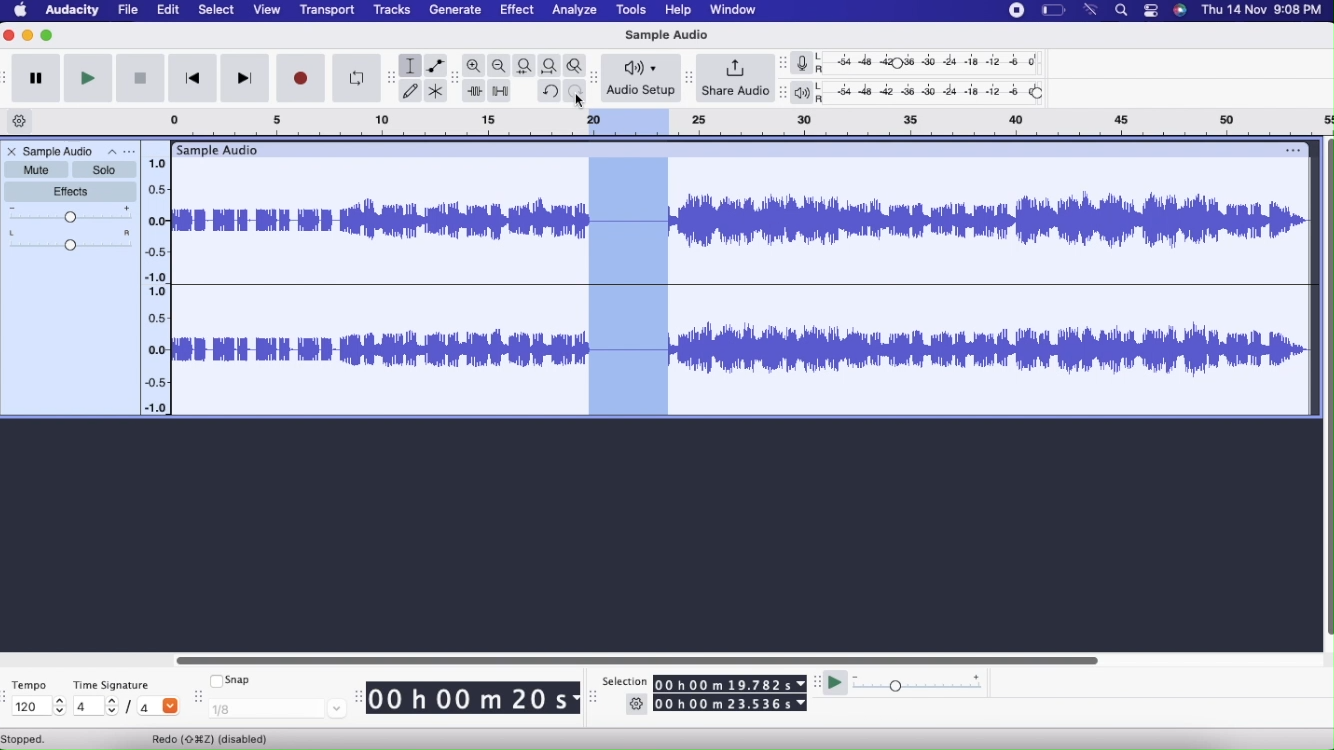 Image resolution: width=1334 pixels, height=750 pixels. What do you see at coordinates (195, 78) in the screenshot?
I see `Skip to start` at bounding box center [195, 78].